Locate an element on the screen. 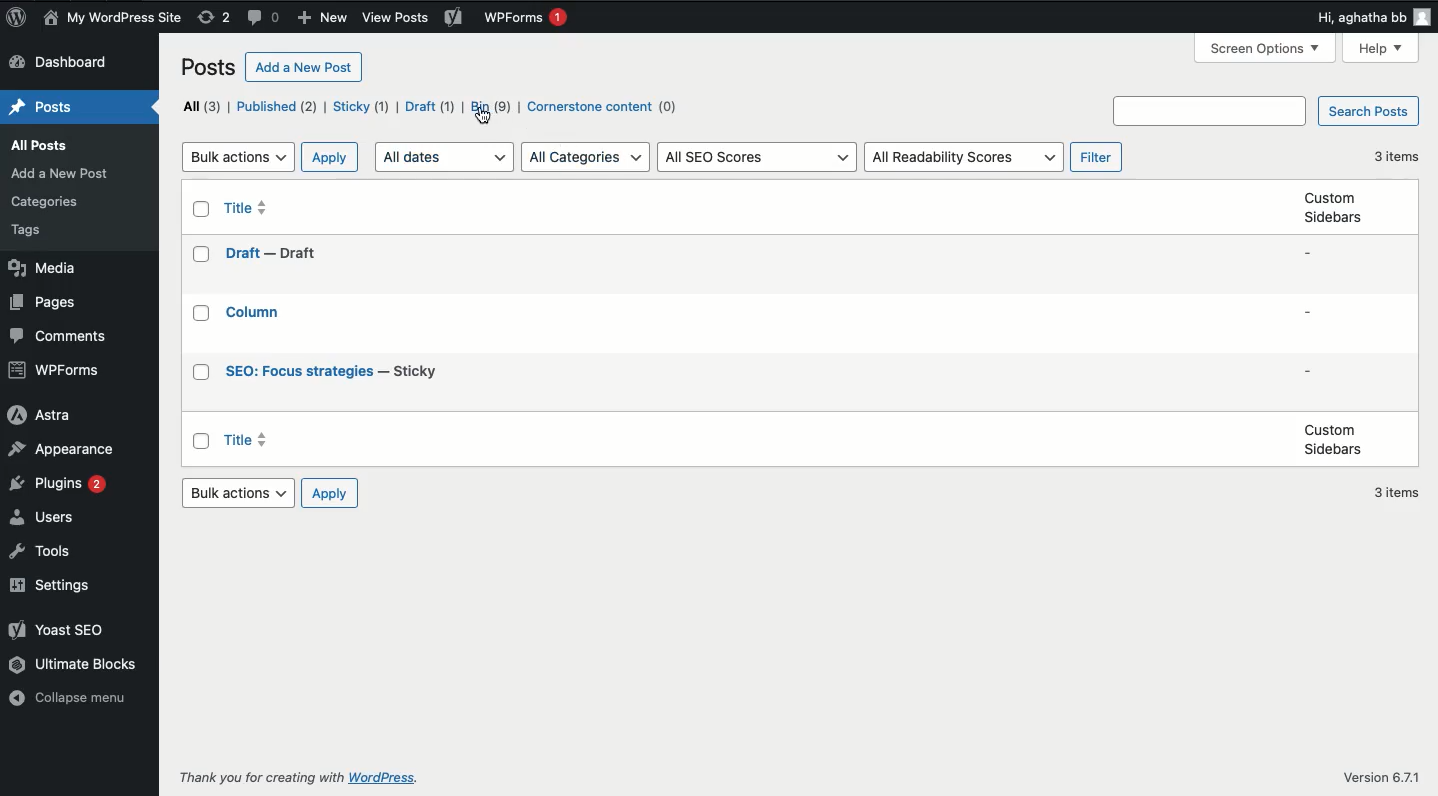 The image size is (1438, 796). Title is located at coordinates (273, 253).